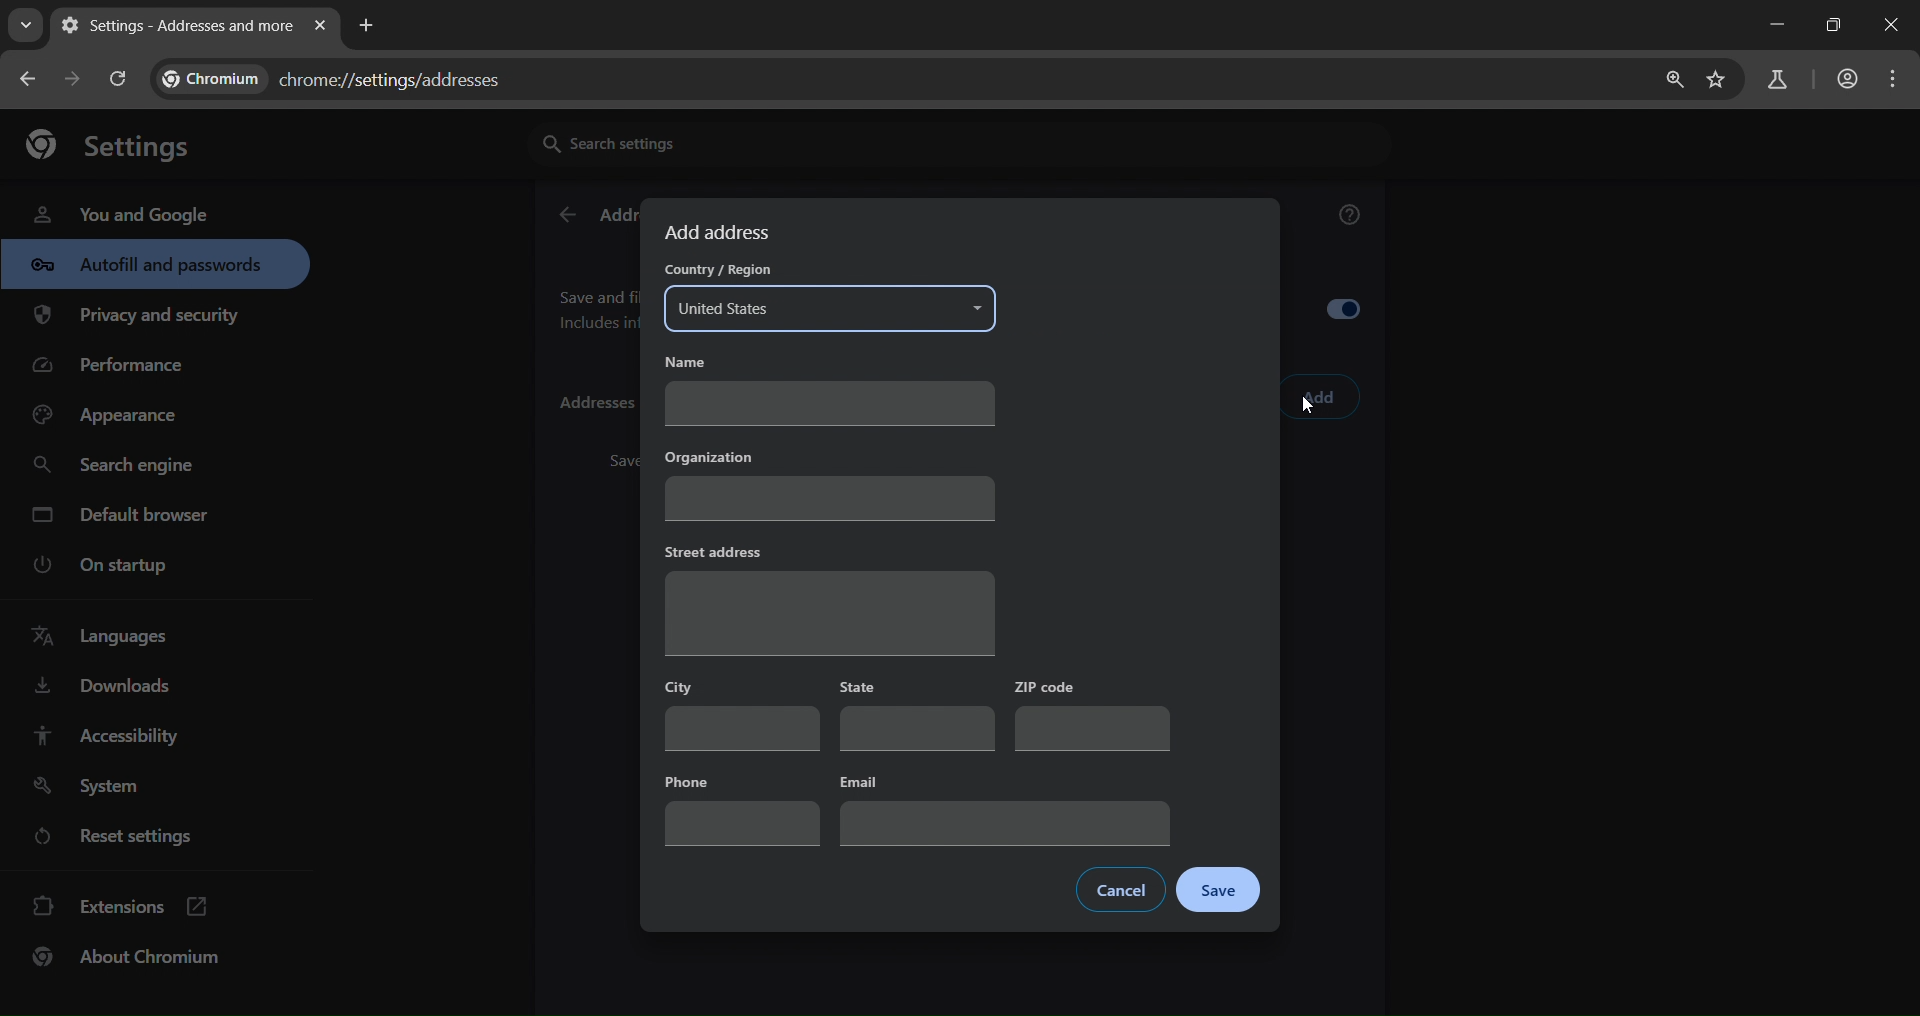 The width and height of the screenshot is (1920, 1016). I want to click on default engine, so click(124, 518).